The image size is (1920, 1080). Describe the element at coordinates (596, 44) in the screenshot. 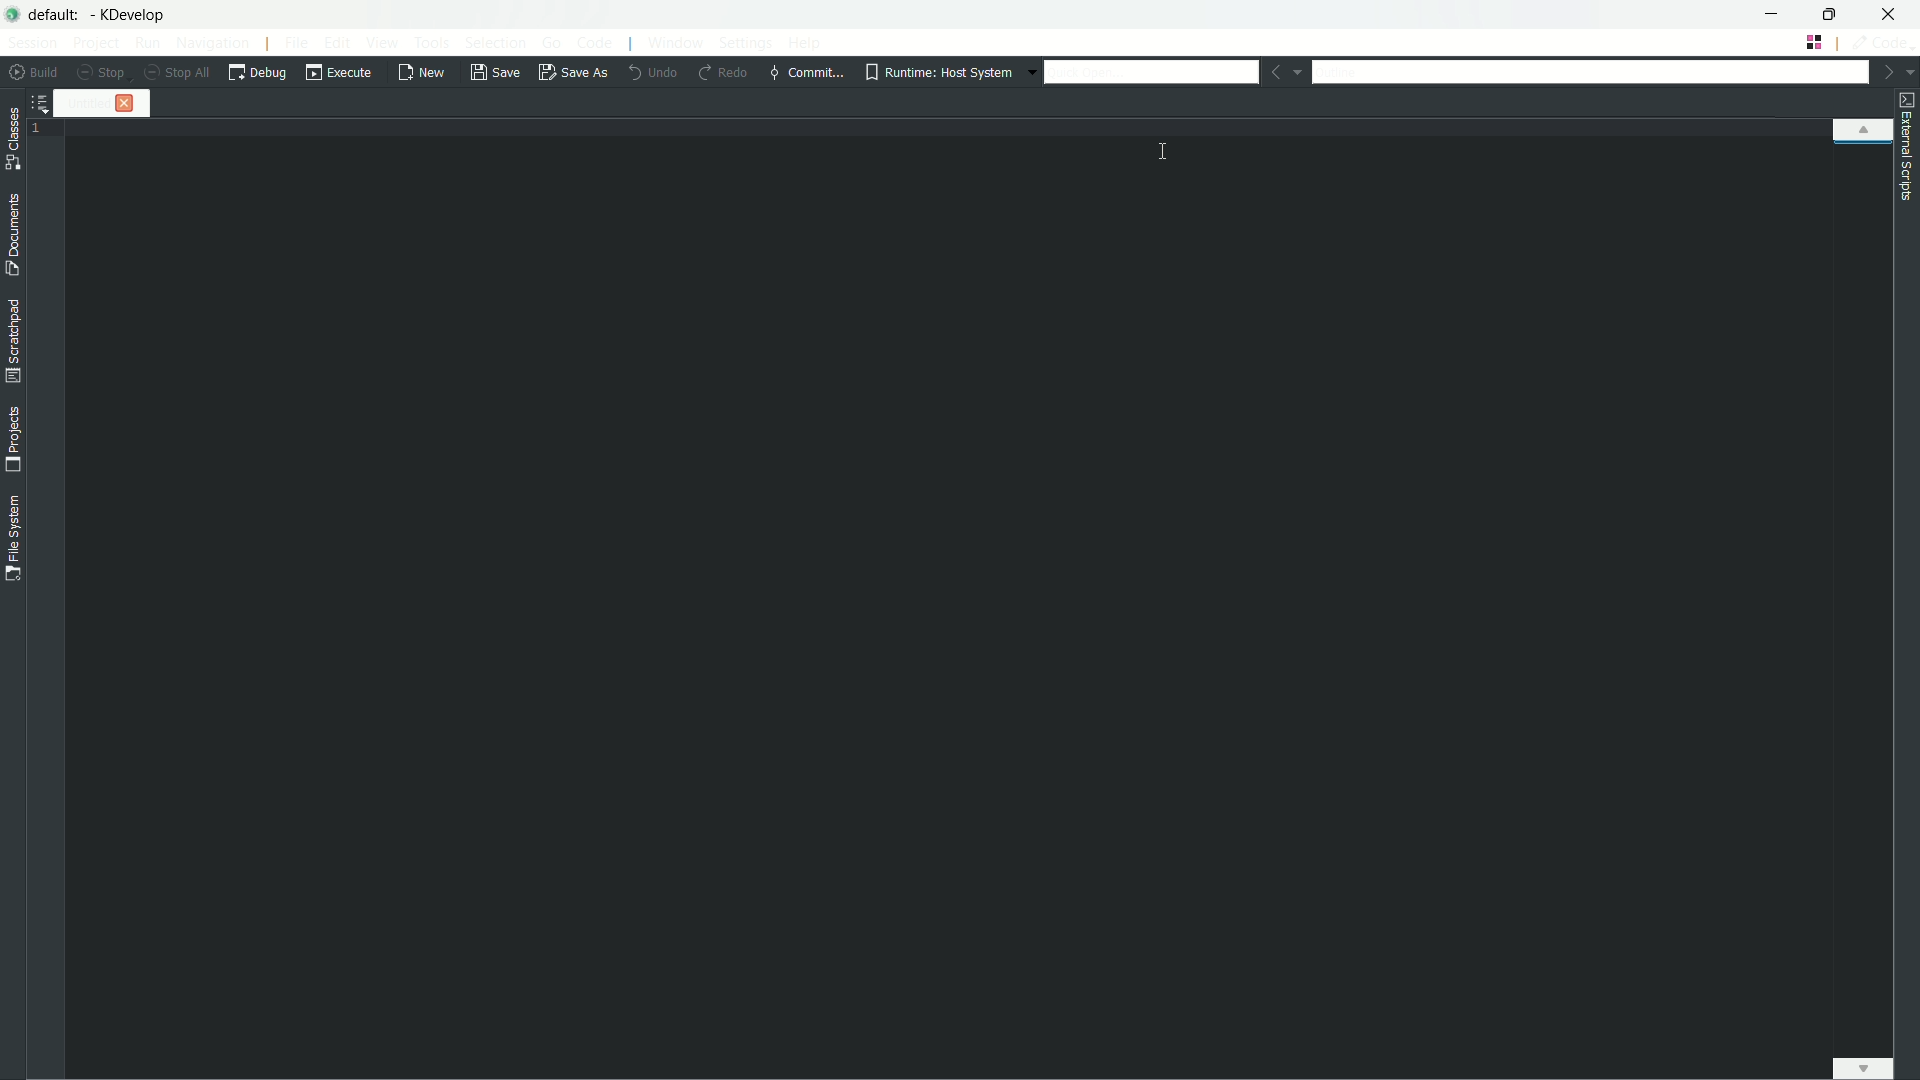

I see `code menu` at that location.